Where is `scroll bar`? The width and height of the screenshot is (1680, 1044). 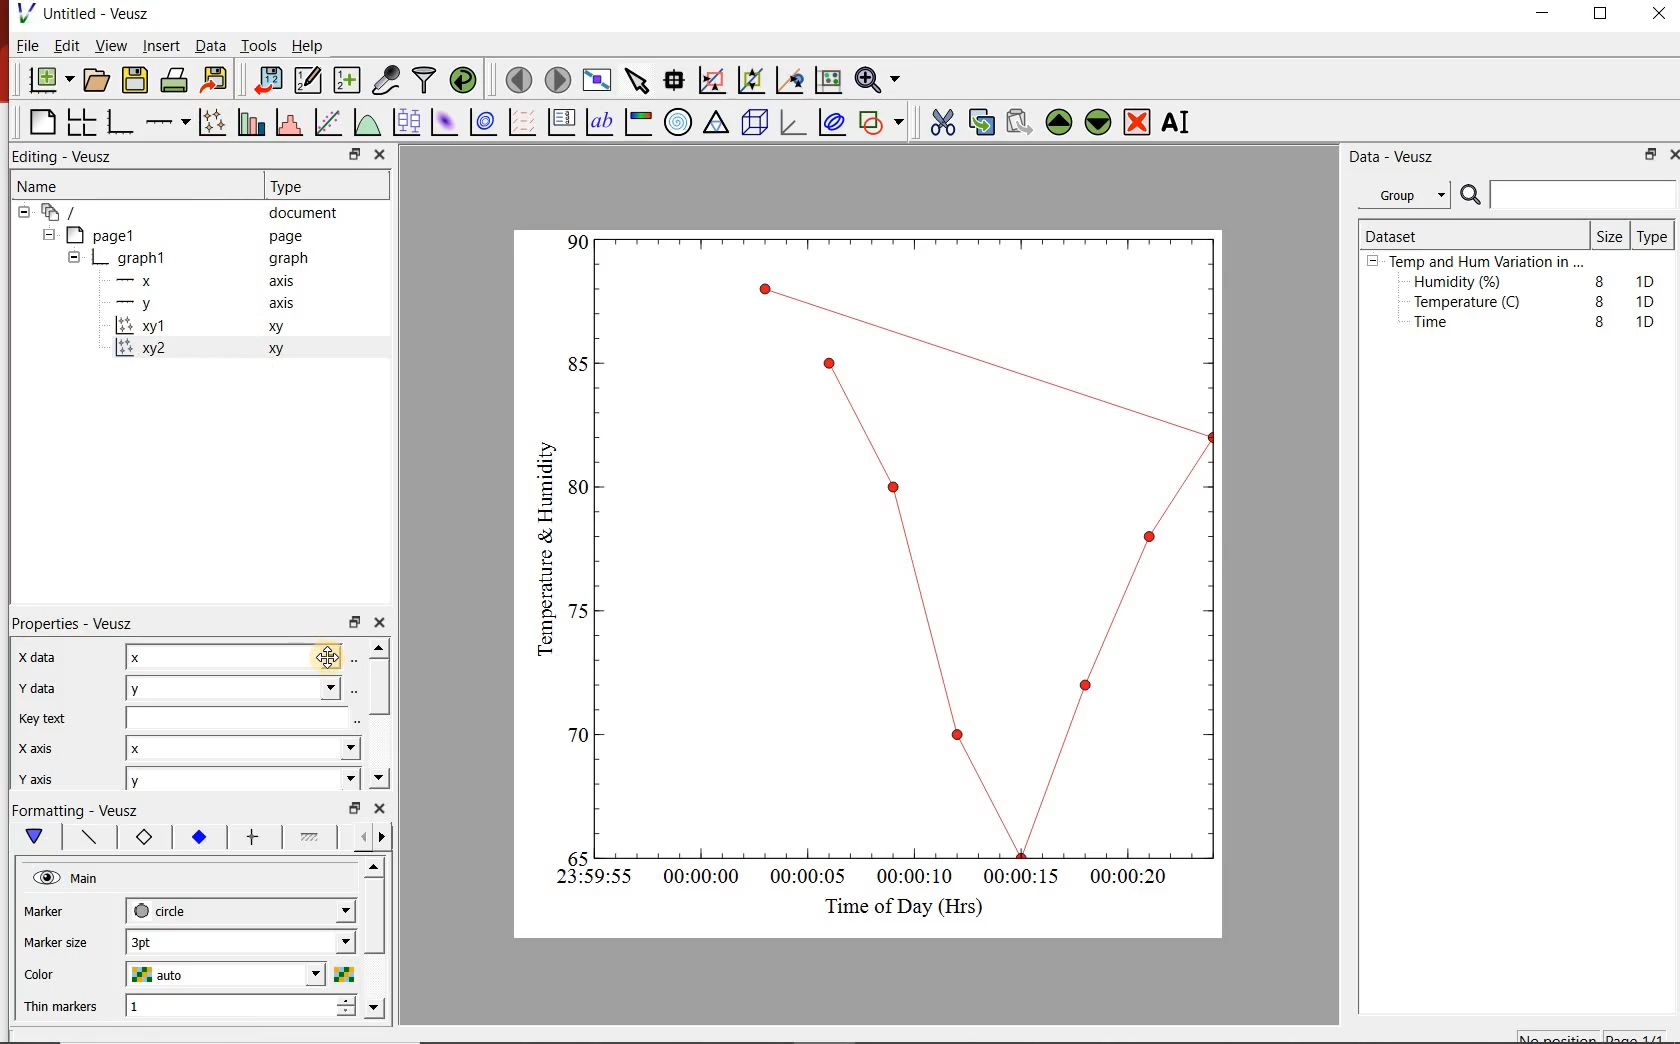 scroll bar is located at coordinates (376, 936).